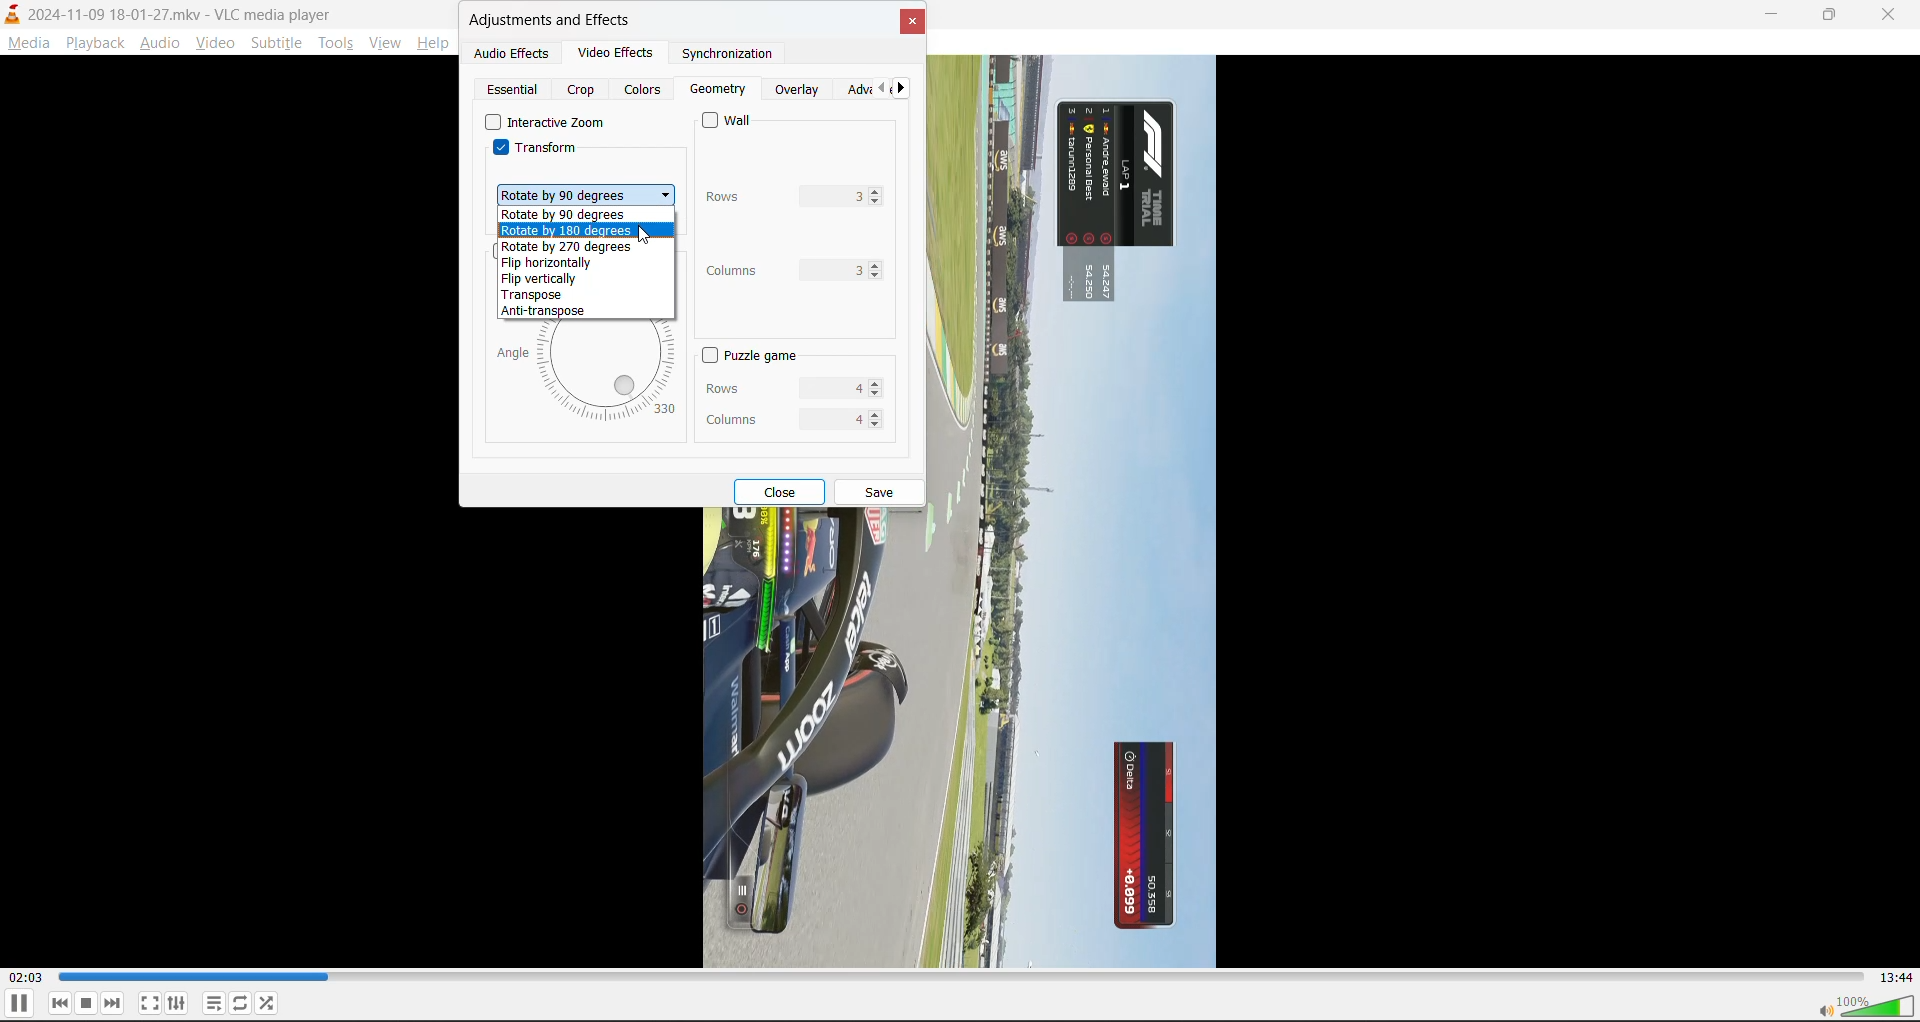 Image resolution: width=1920 pixels, height=1022 pixels. I want to click on help, so click(432, 47).